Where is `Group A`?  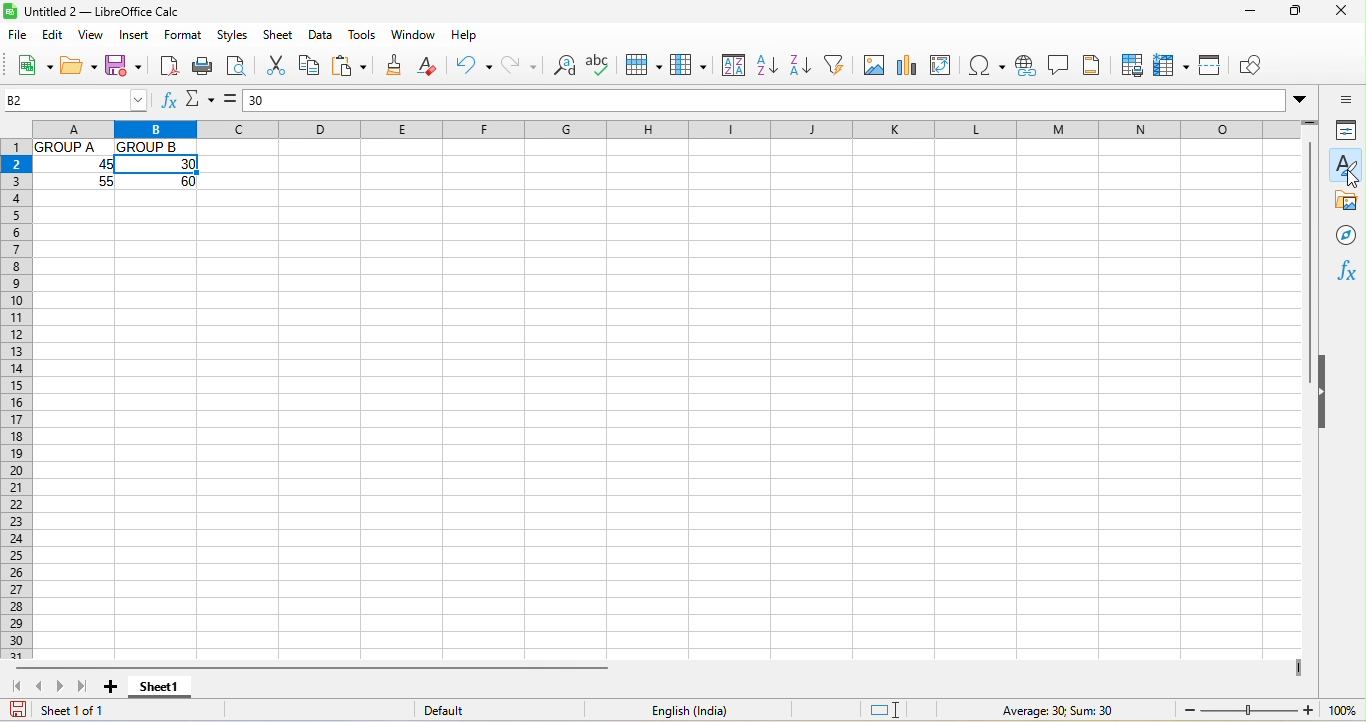 Group A is located at coordinates (70, 147).